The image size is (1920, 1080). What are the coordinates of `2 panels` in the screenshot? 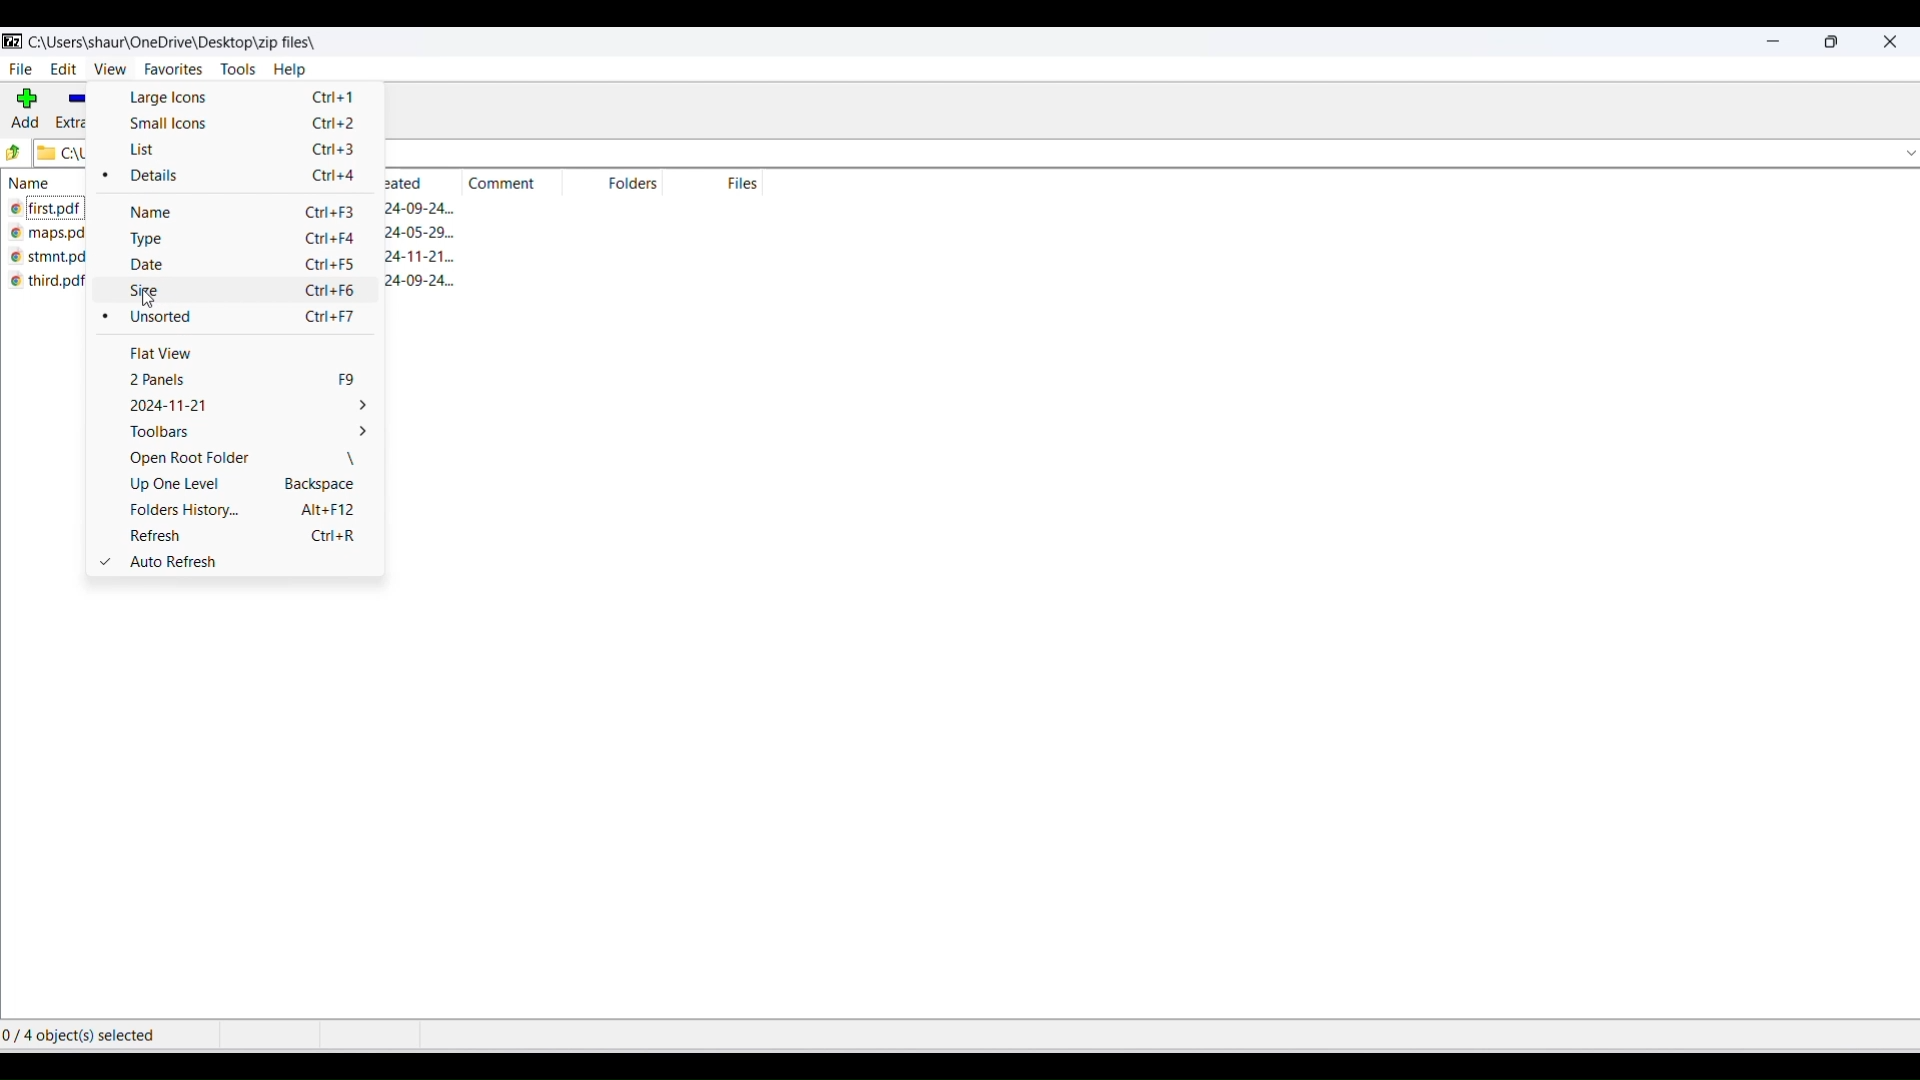 It's located at (239, 382).